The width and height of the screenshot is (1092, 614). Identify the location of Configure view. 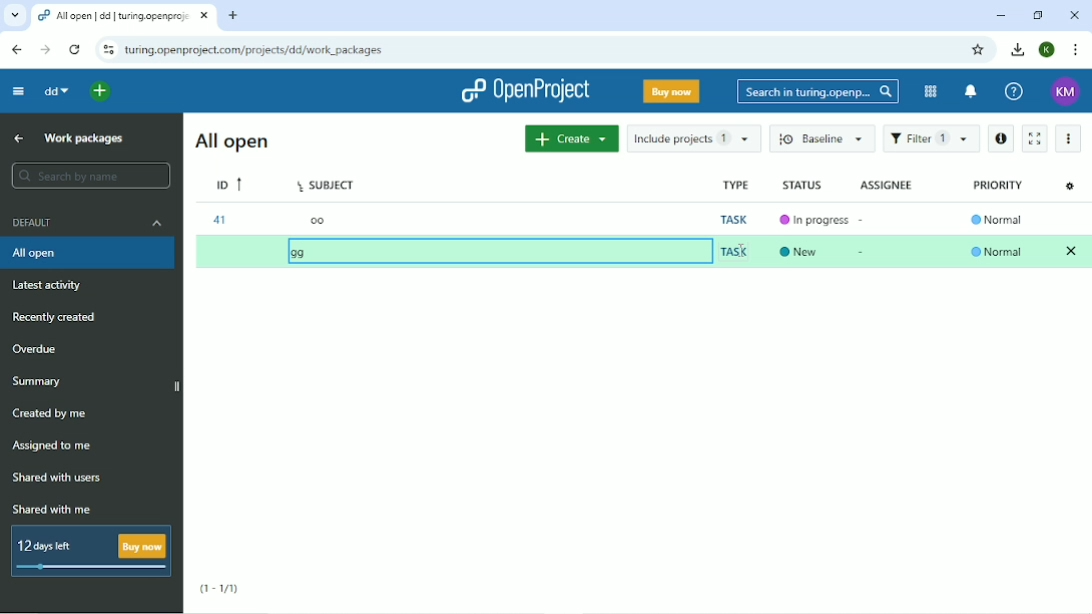
(1070, 188).